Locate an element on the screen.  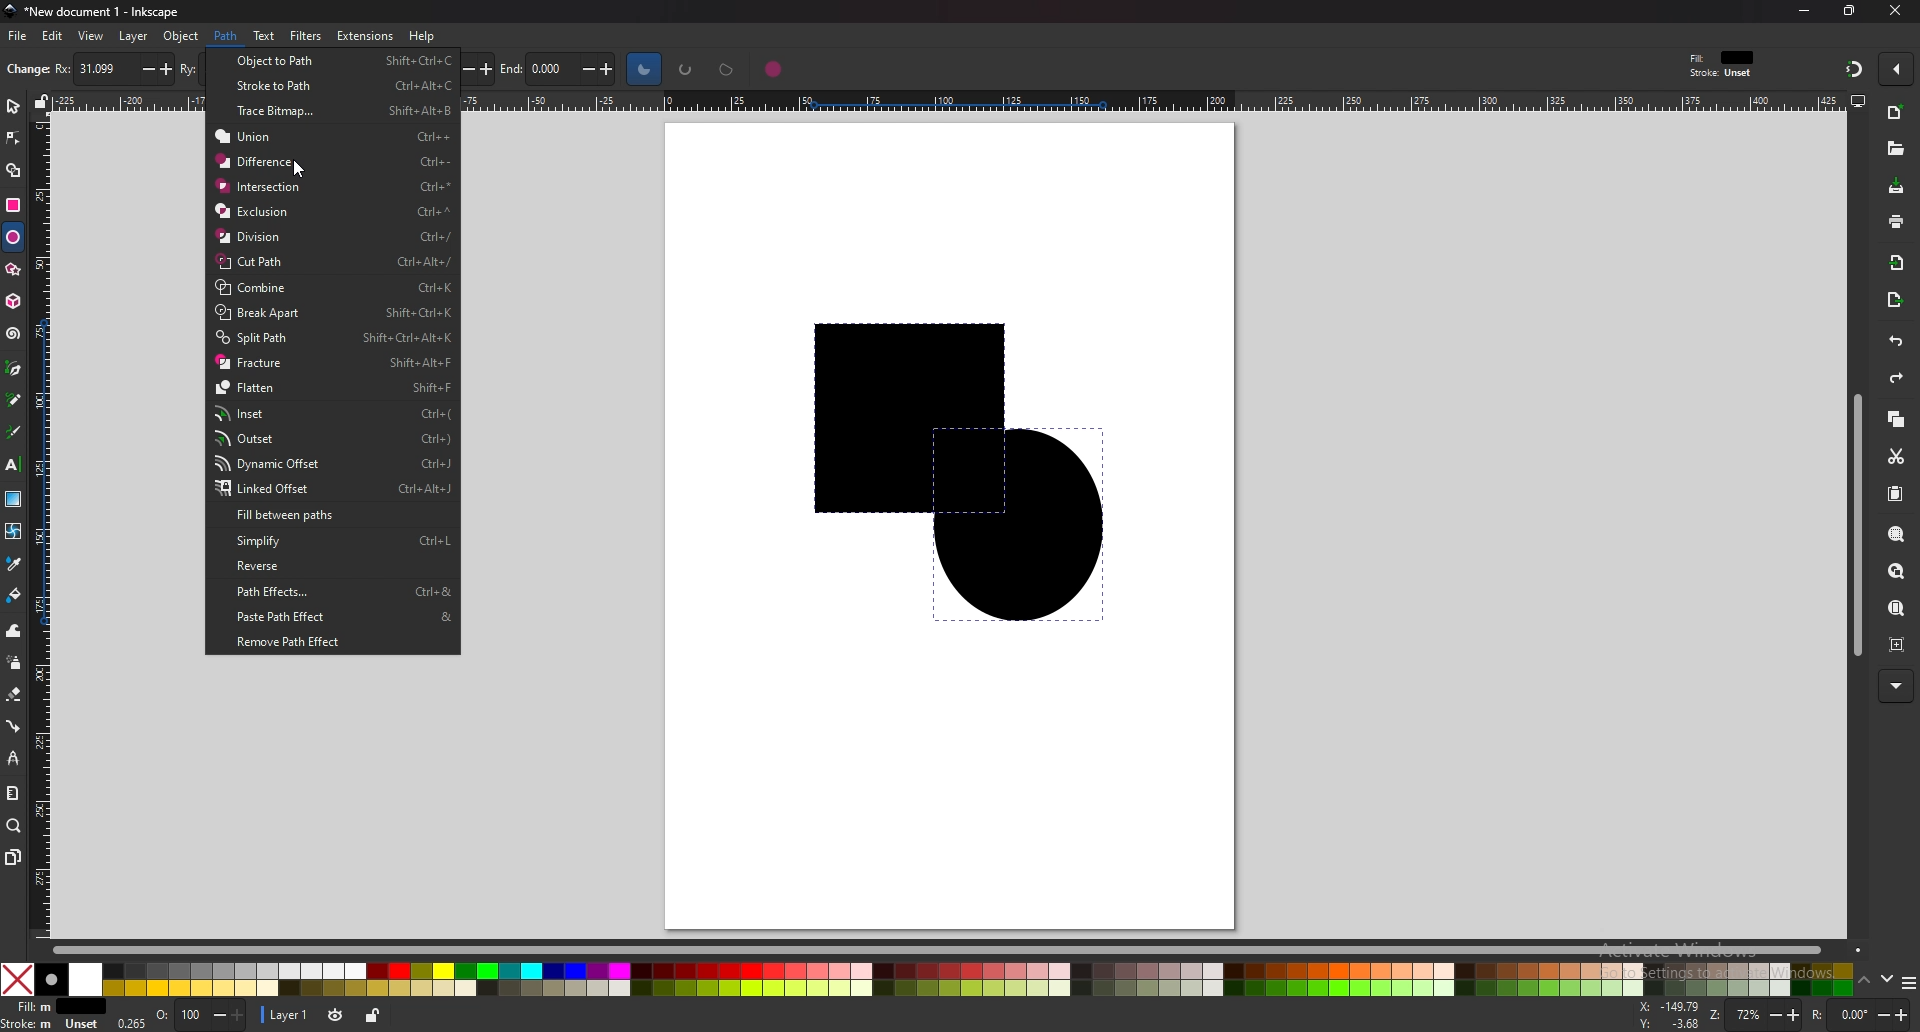
Difference is located at coordinates (334, 161).